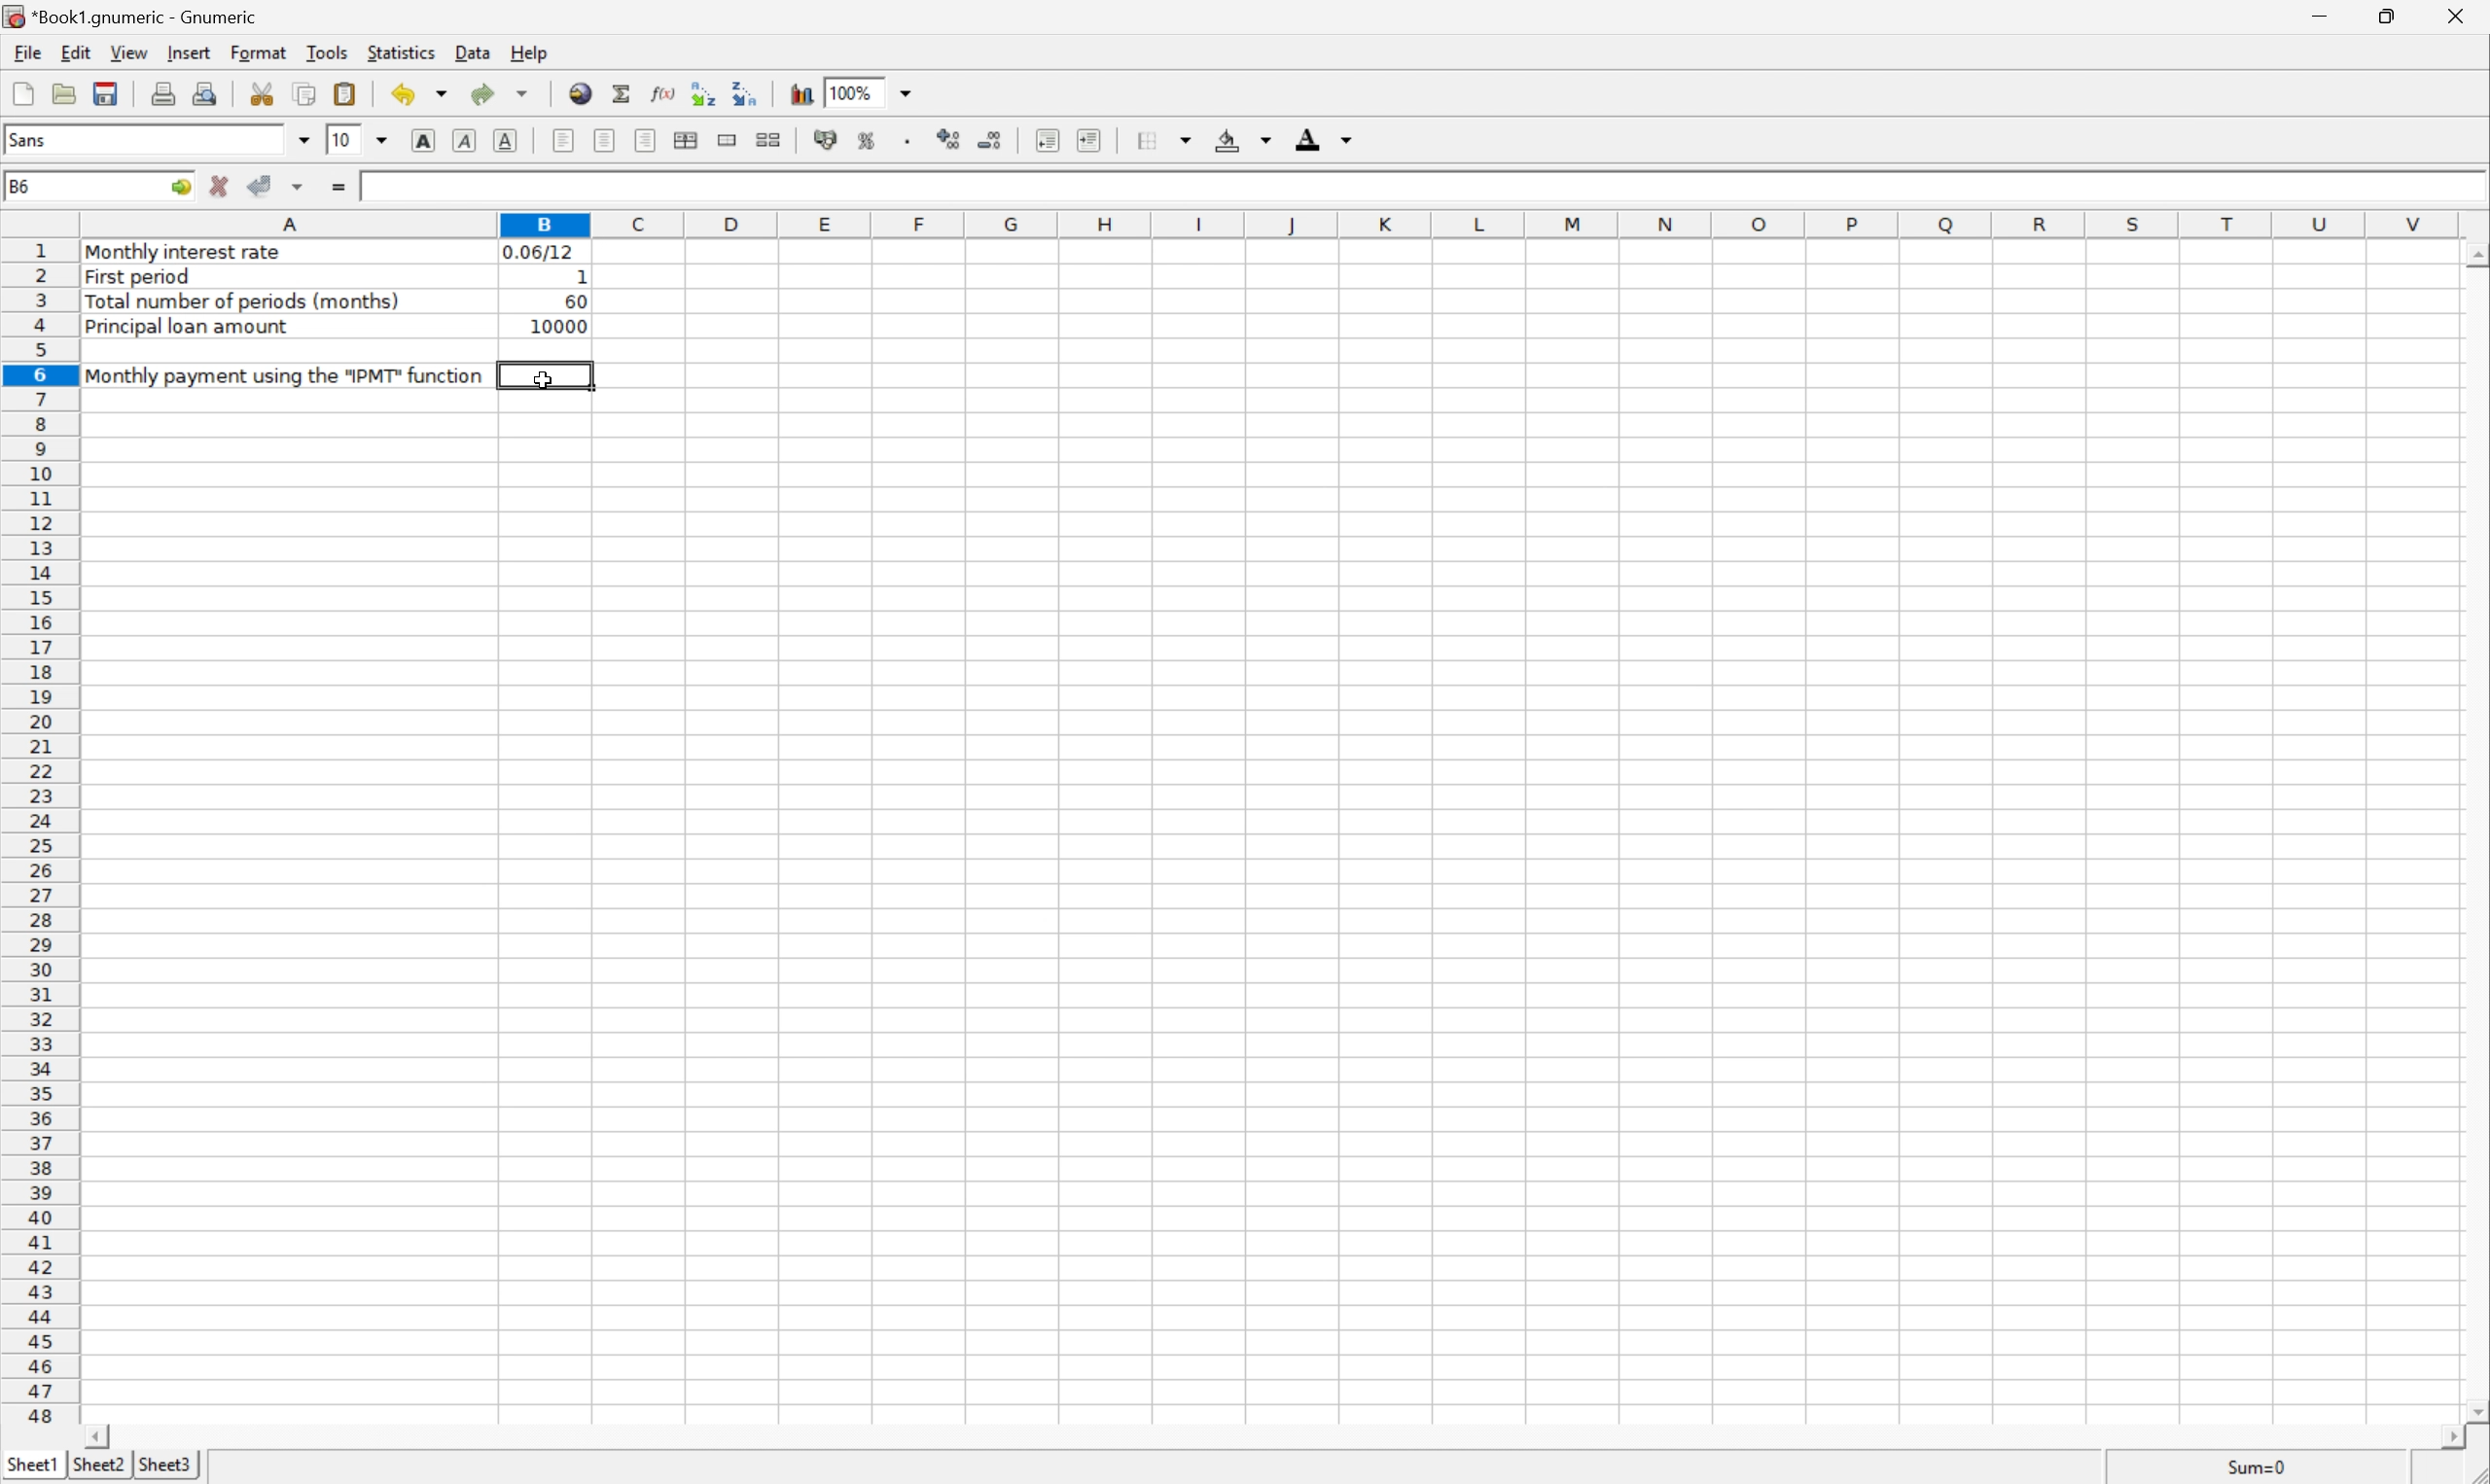  I want to click on Foreground, so click(1321, 138).